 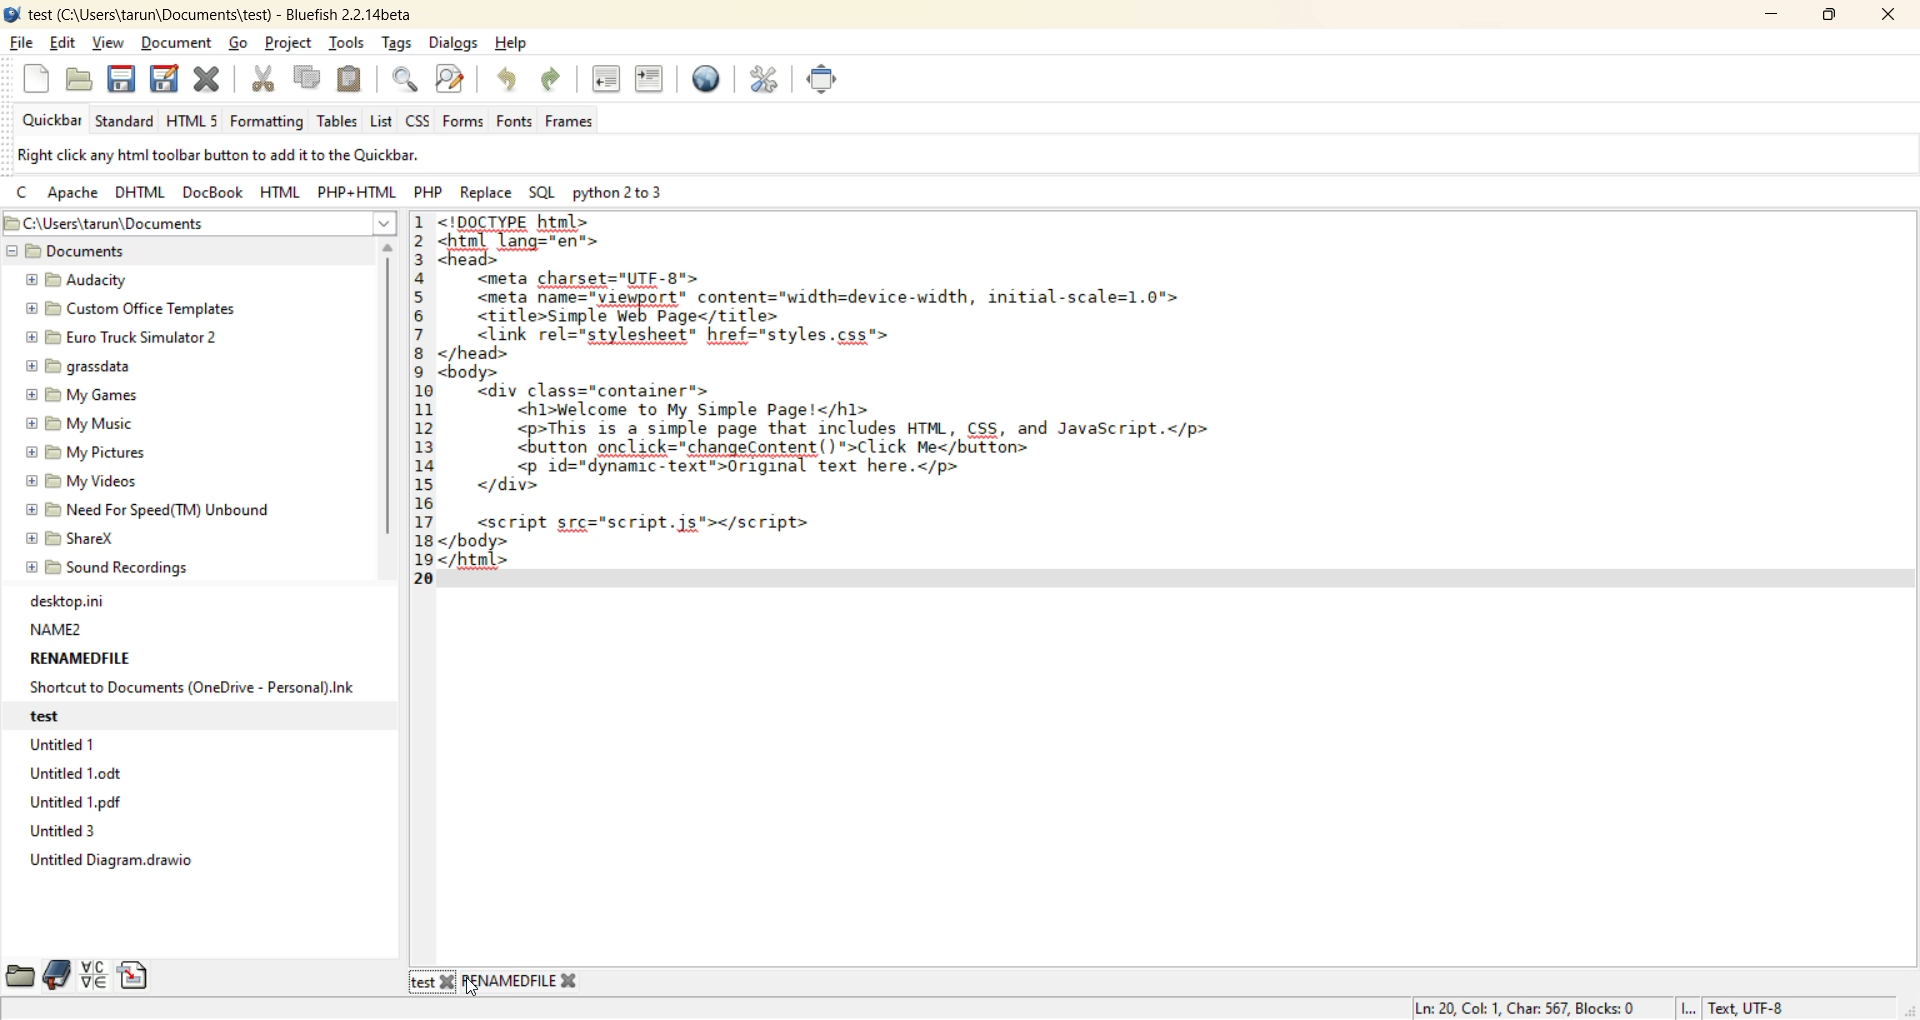 What do you see at coordinates (216, 12) in the screenshot?
I see `file name and app name` at bounding box center [216, 12].